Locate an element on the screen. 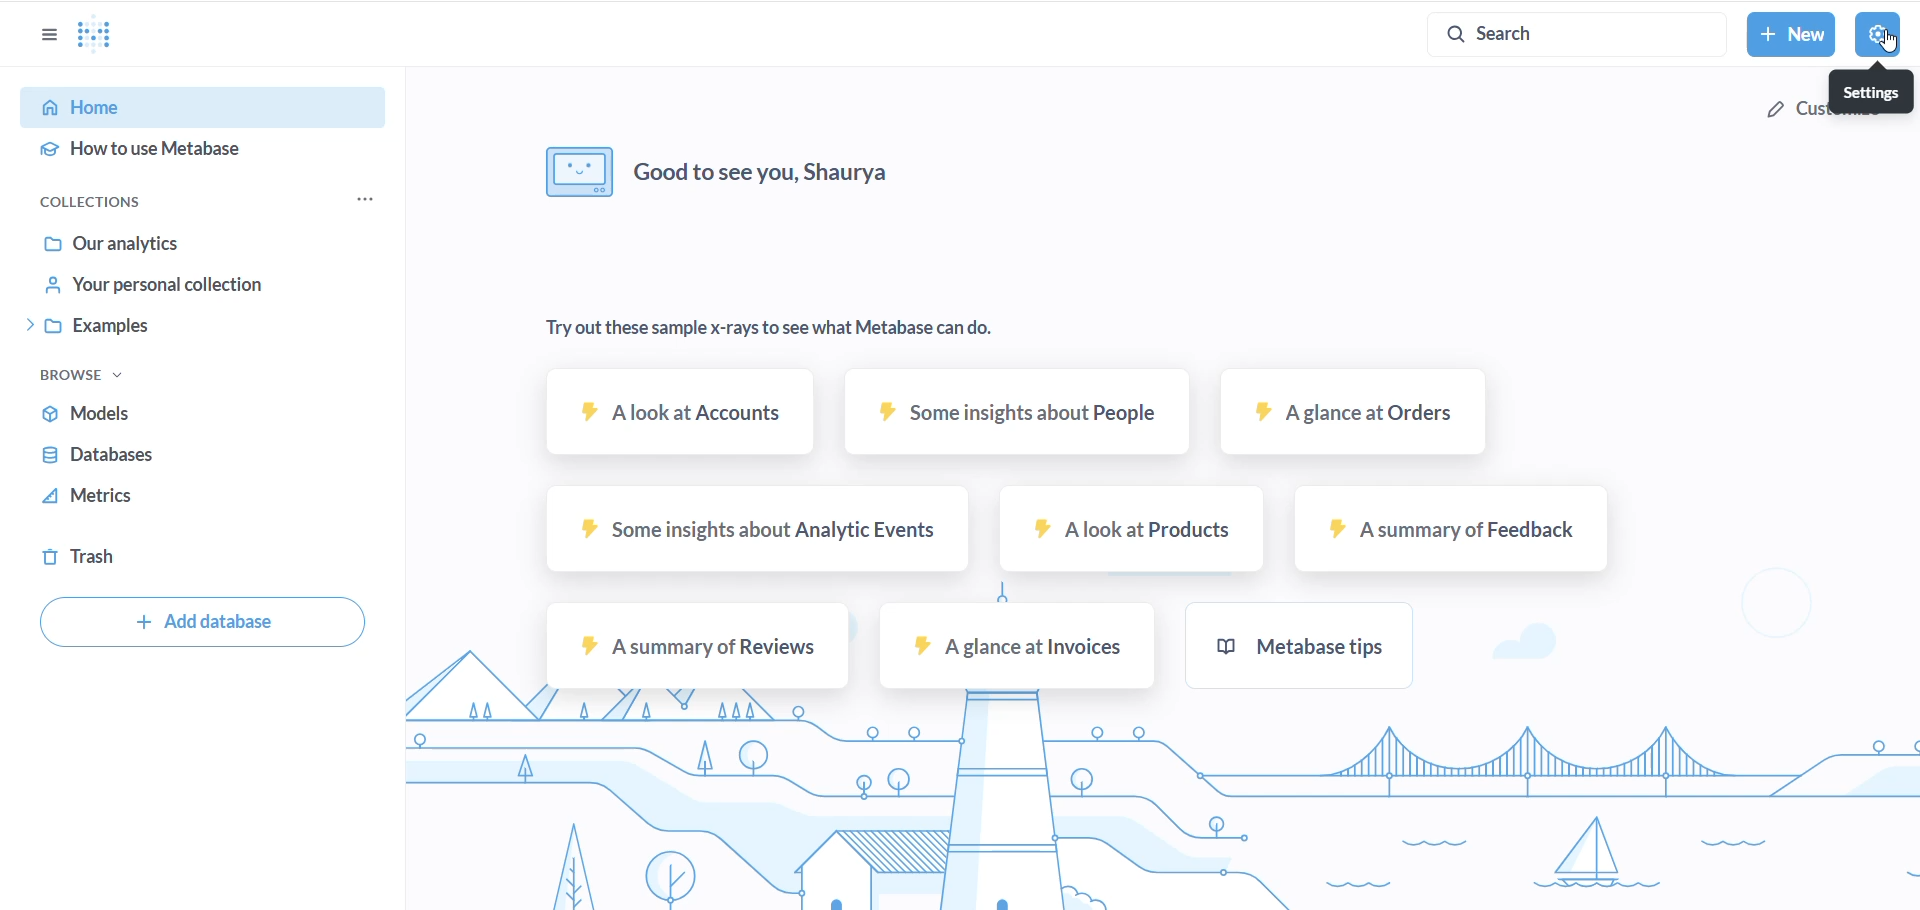 Image resolution: width=1920 pixels, height=910 pixels. A look at products sample is located at coordinates (1127, 532).